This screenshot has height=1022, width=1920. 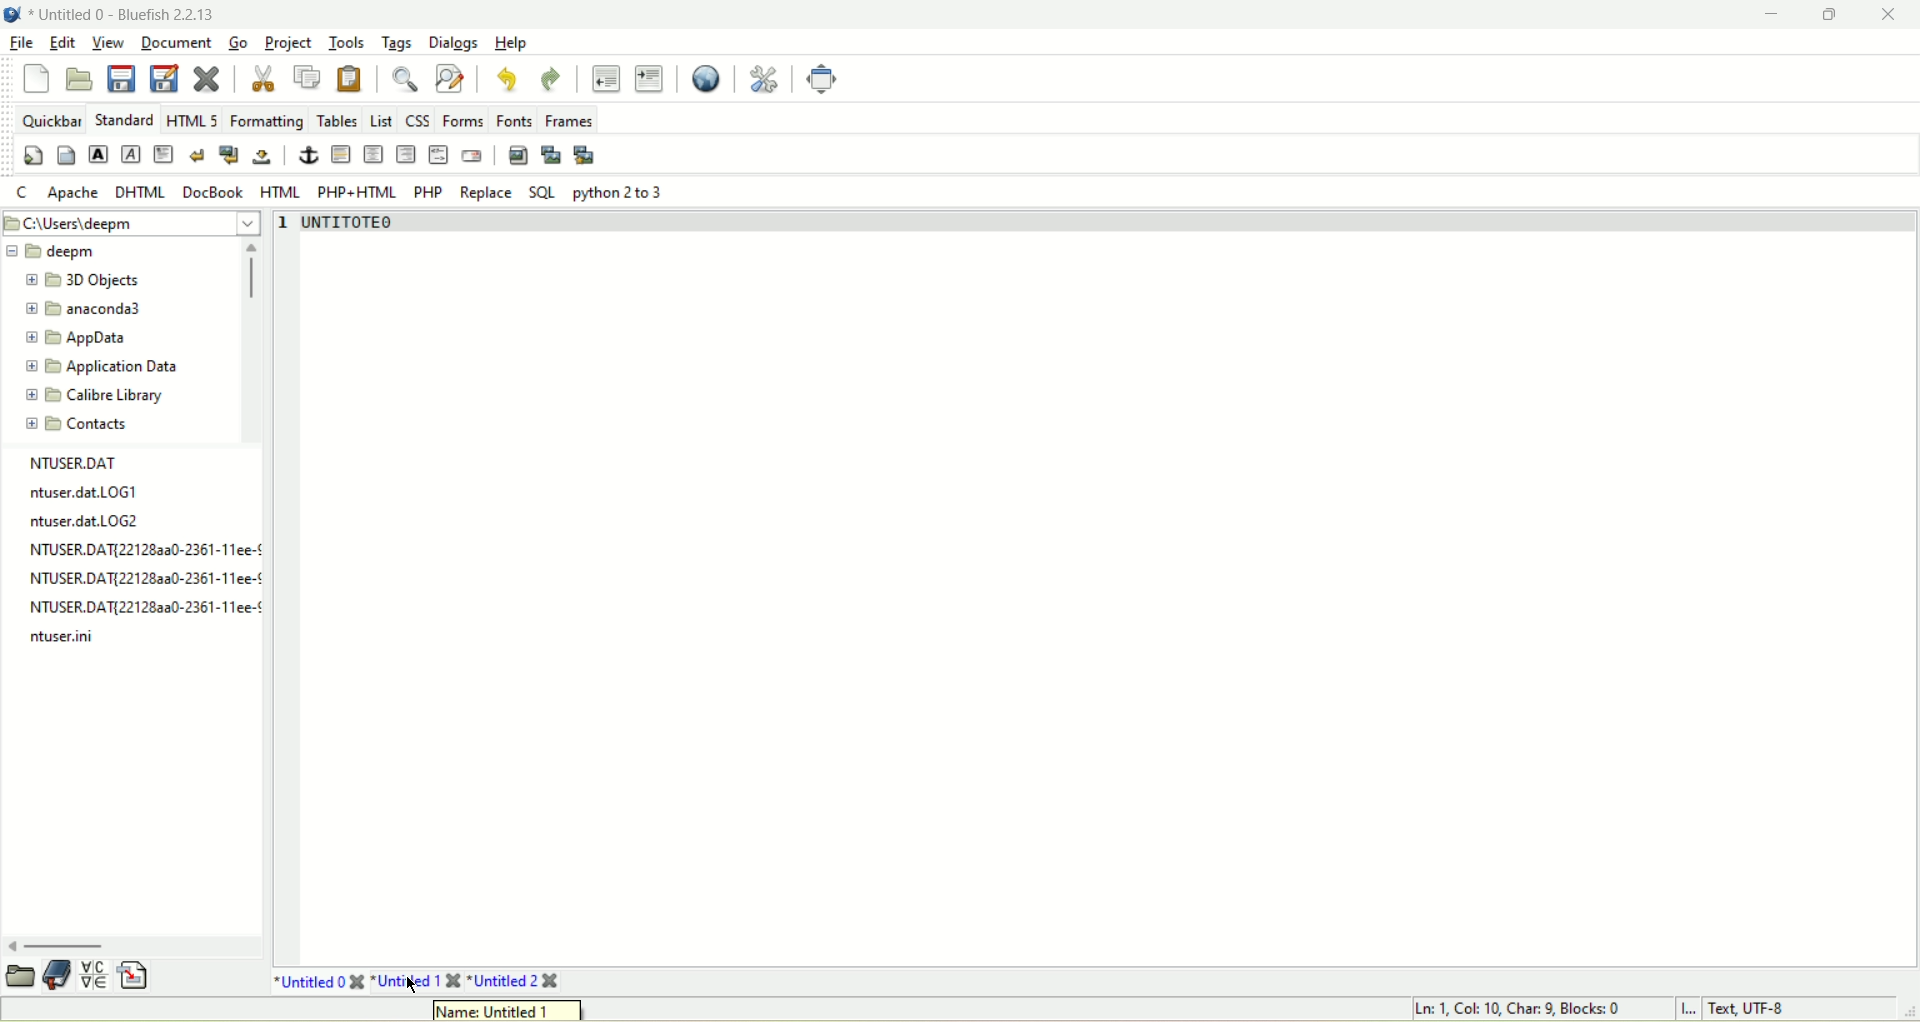 I want to click on preview in browser, so click(x=706, y=79).